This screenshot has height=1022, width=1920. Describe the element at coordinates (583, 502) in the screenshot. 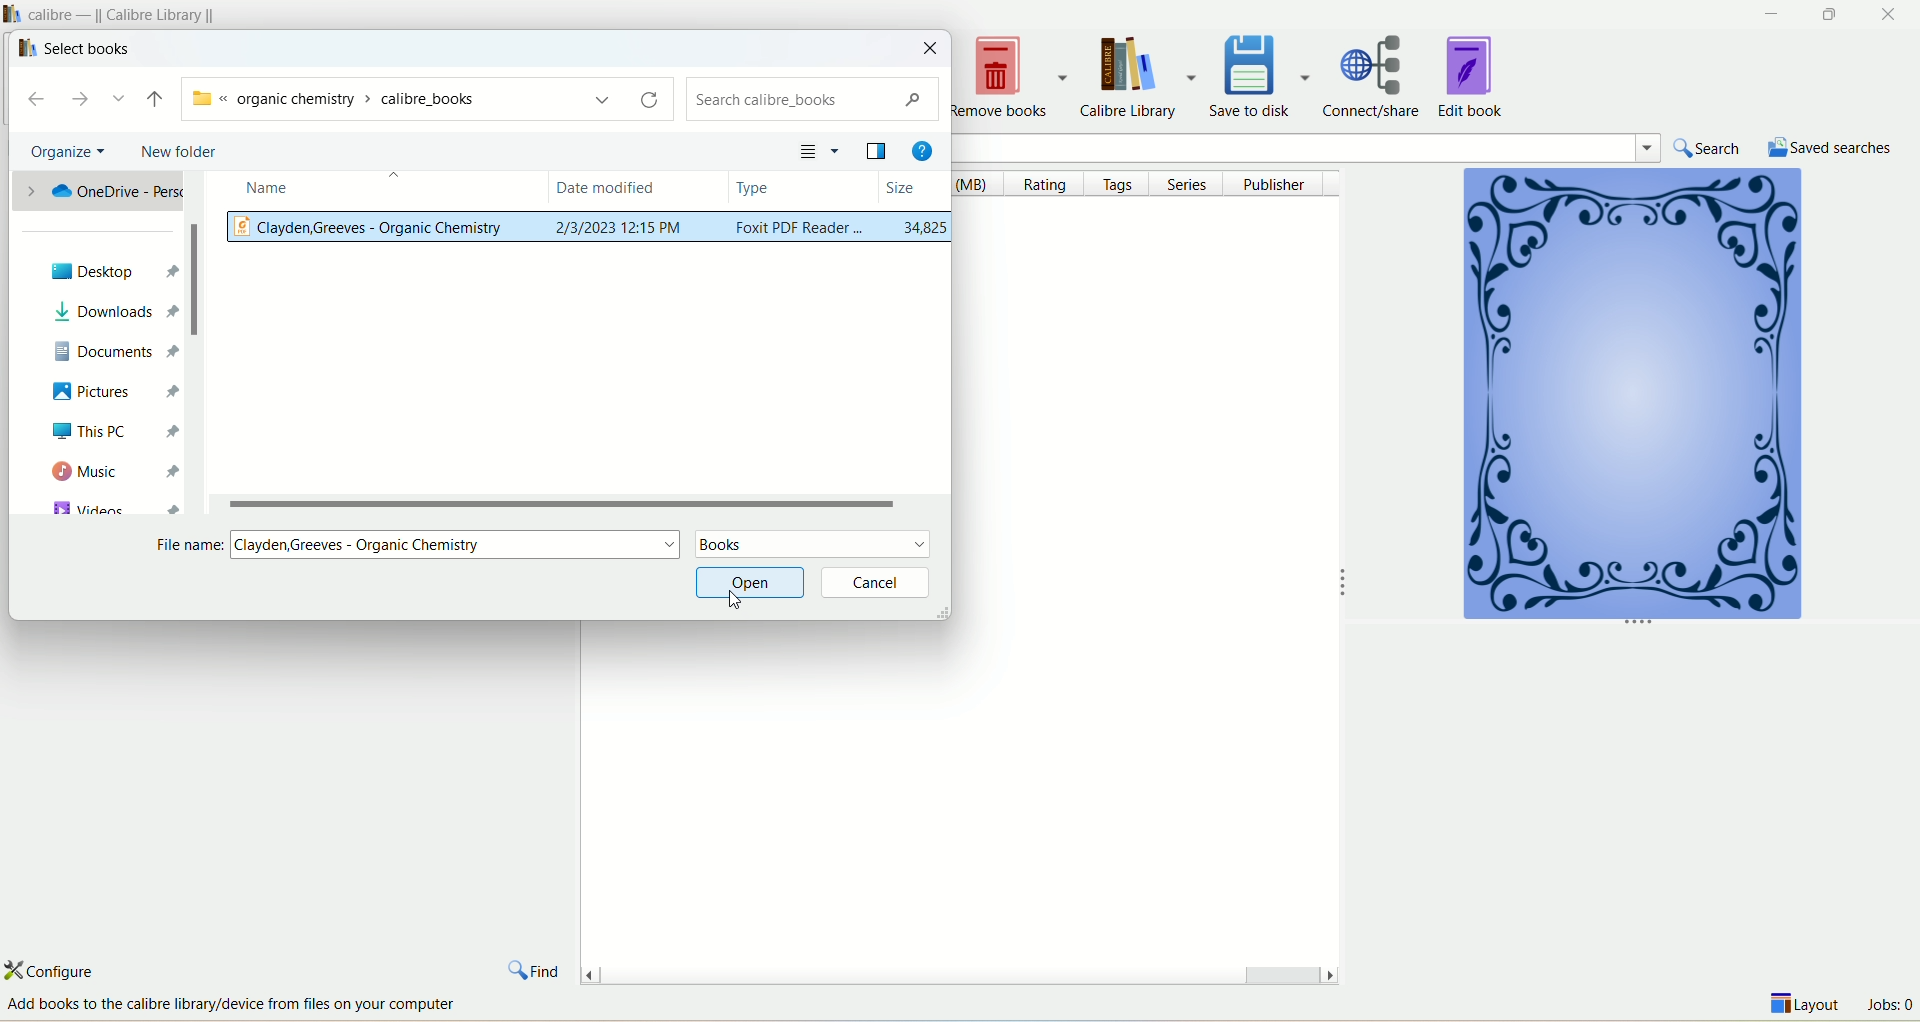

I see `horizontal scroll bar` at that location.